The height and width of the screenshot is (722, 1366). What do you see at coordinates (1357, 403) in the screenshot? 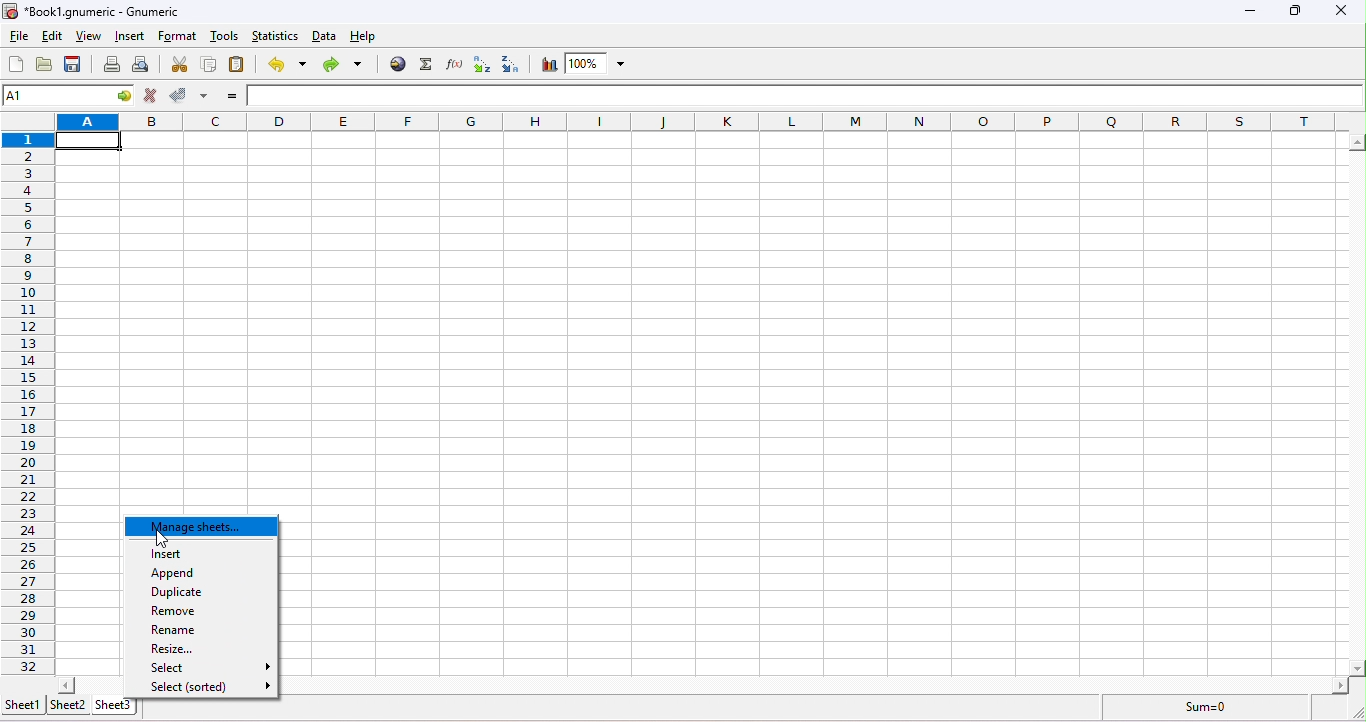
I see `scroll bar` at bounding box center [1357, 403].